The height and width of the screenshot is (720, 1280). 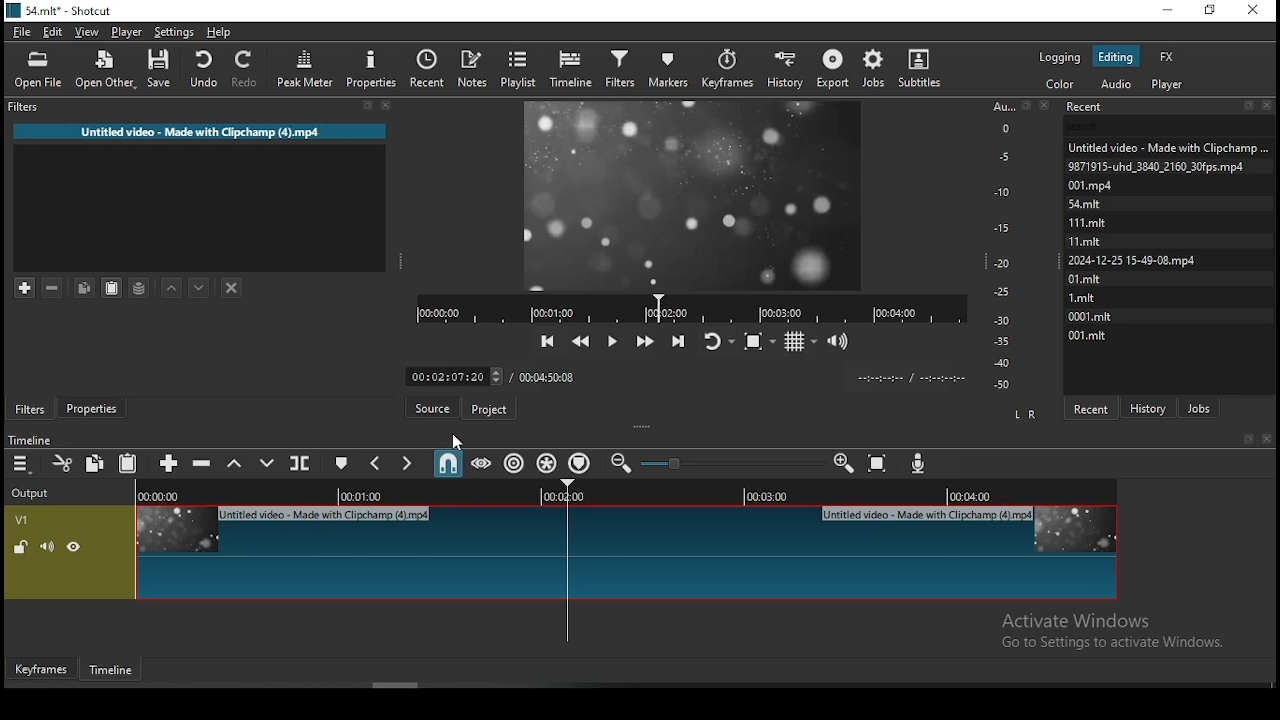 I want to click on properties, so click(x=93, y=409).